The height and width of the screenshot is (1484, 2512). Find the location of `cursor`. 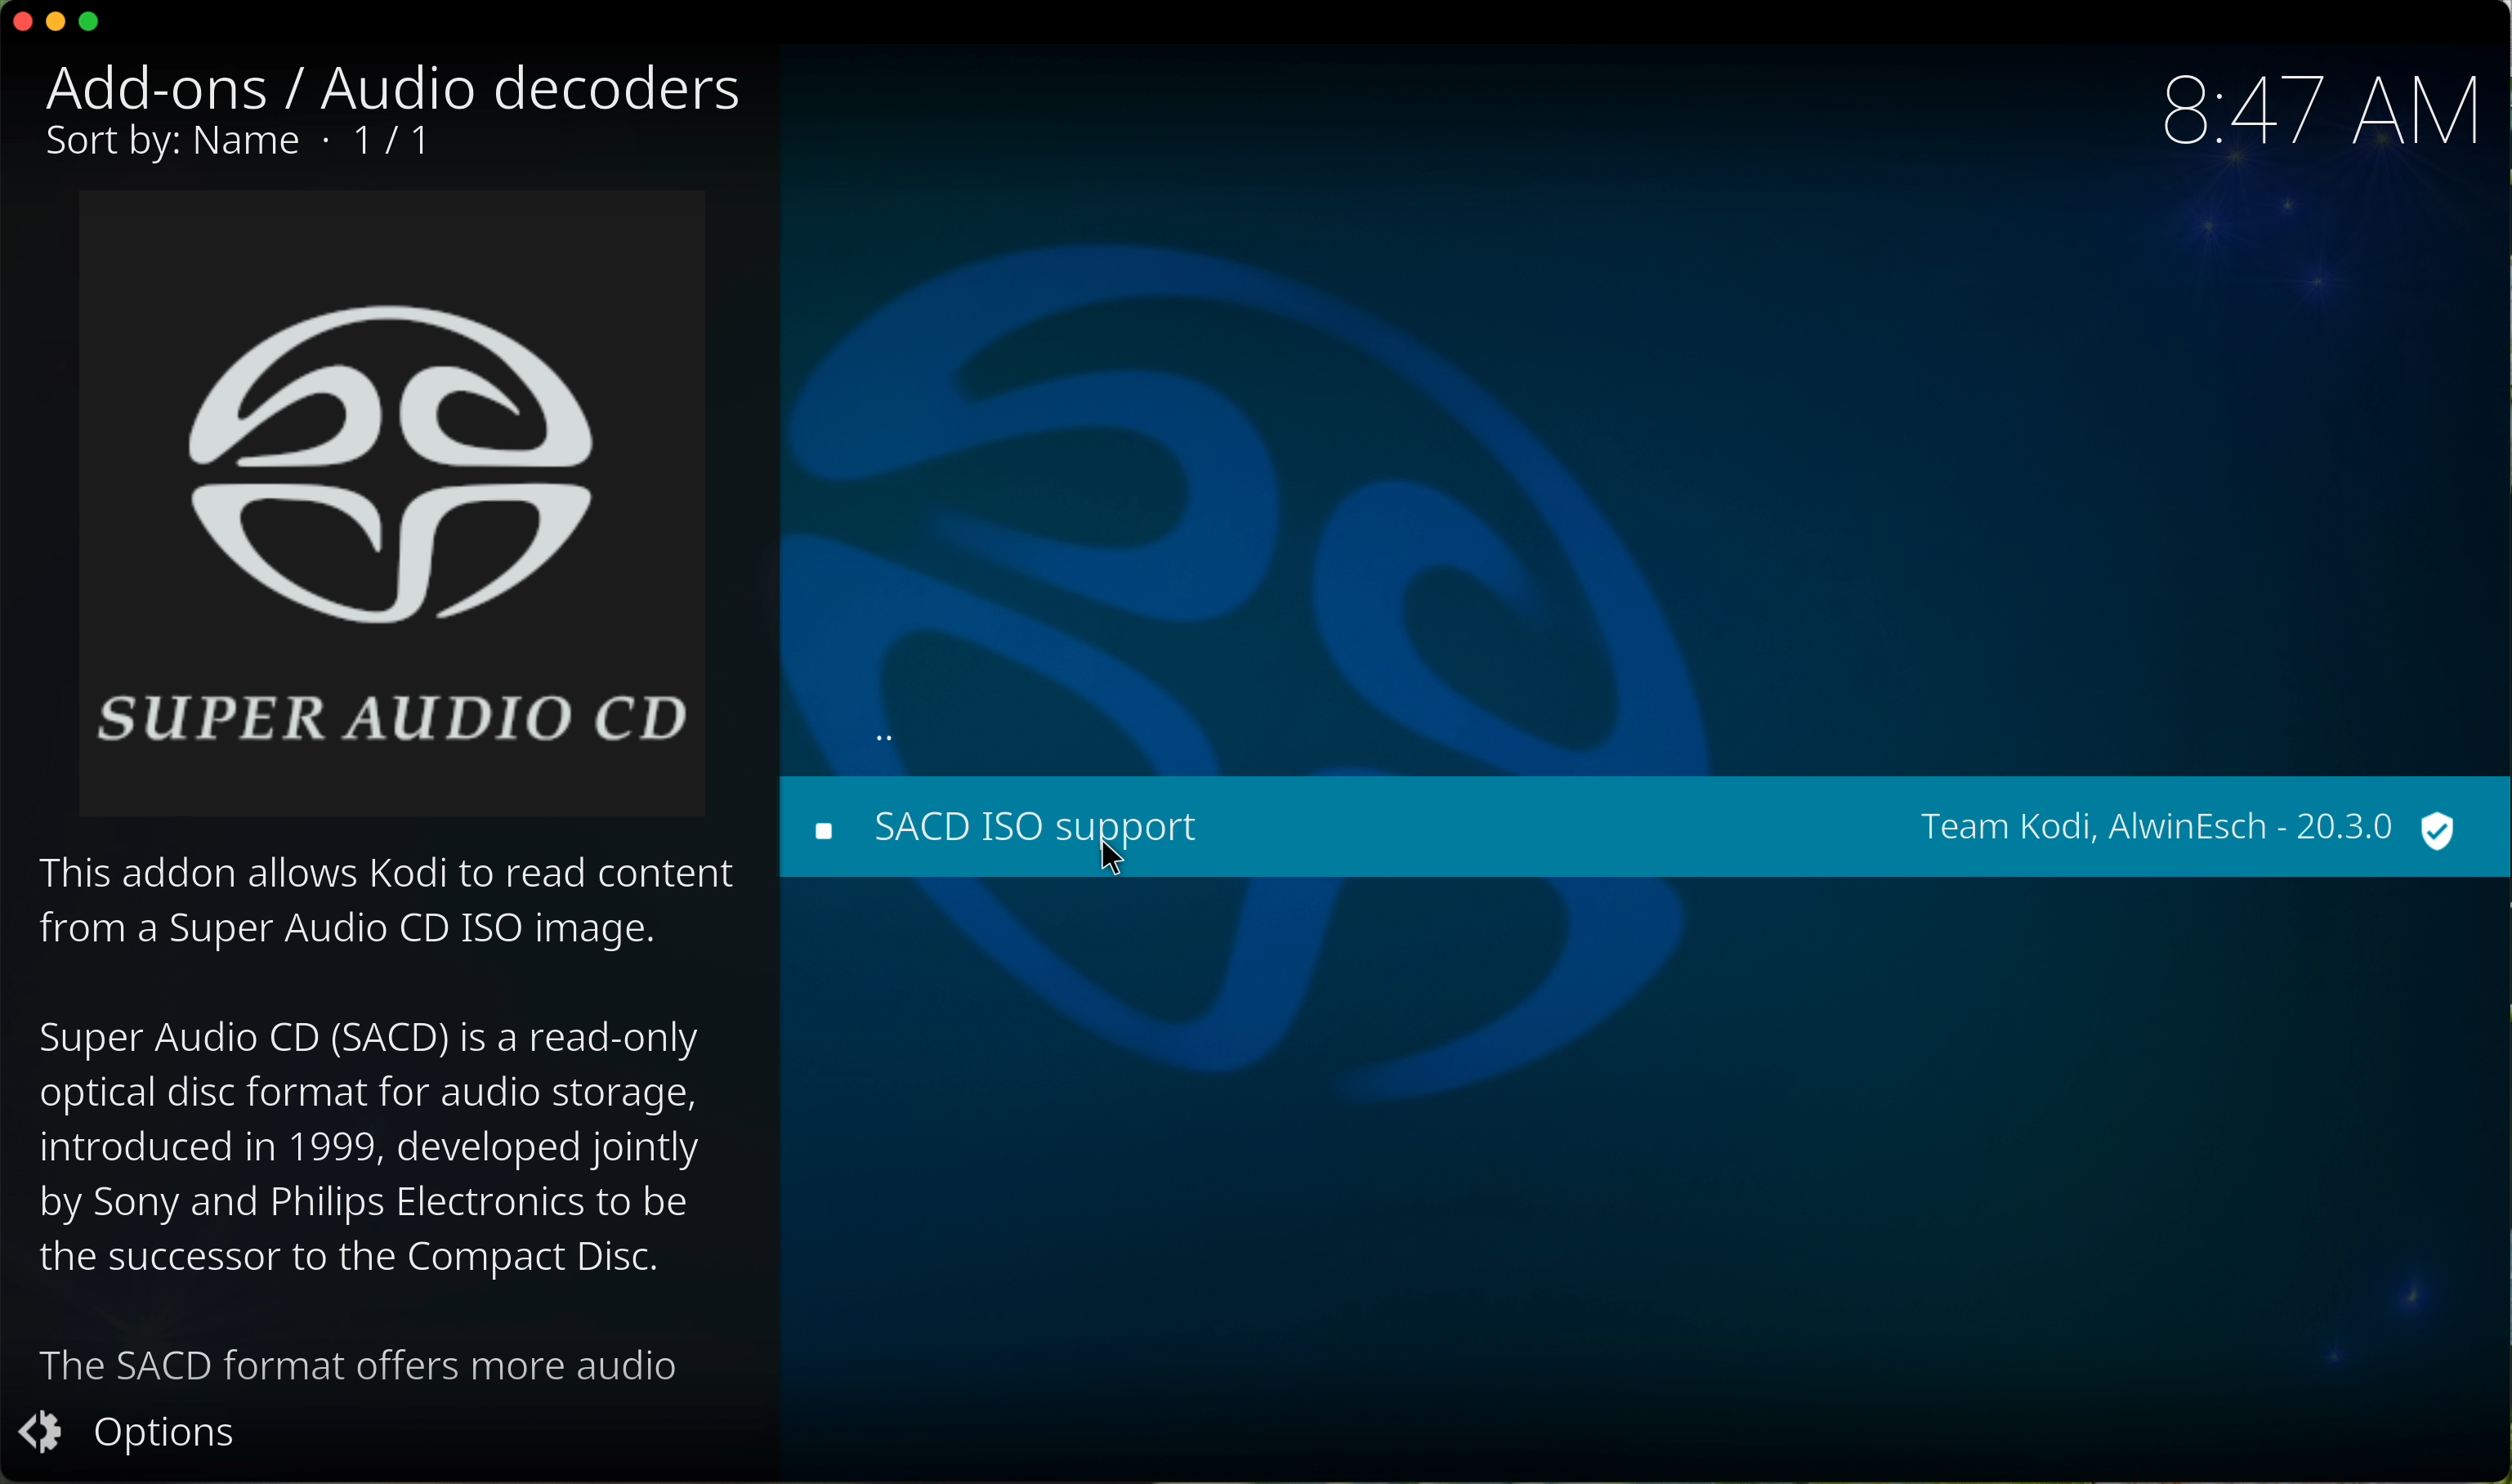

cursor is located at coordinates (1114, 860).